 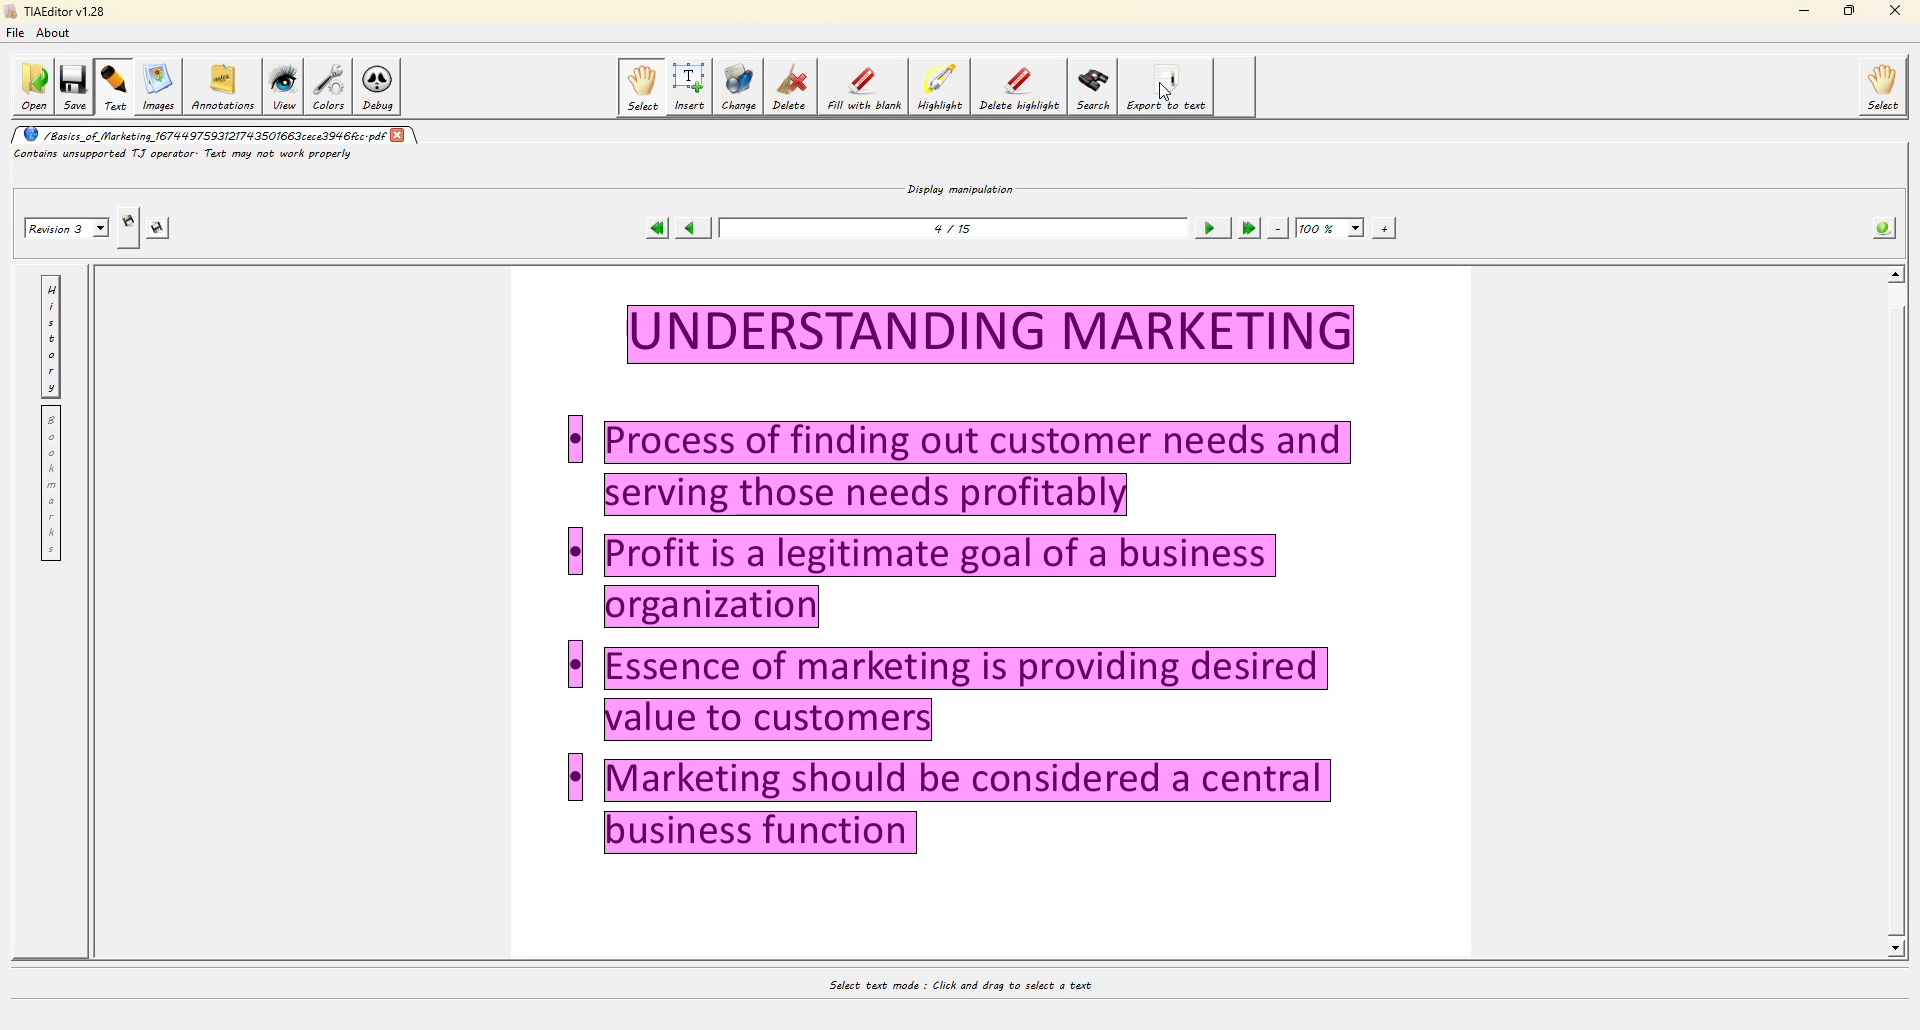 I want to click on scroll up, so click(x=1892, y=275).